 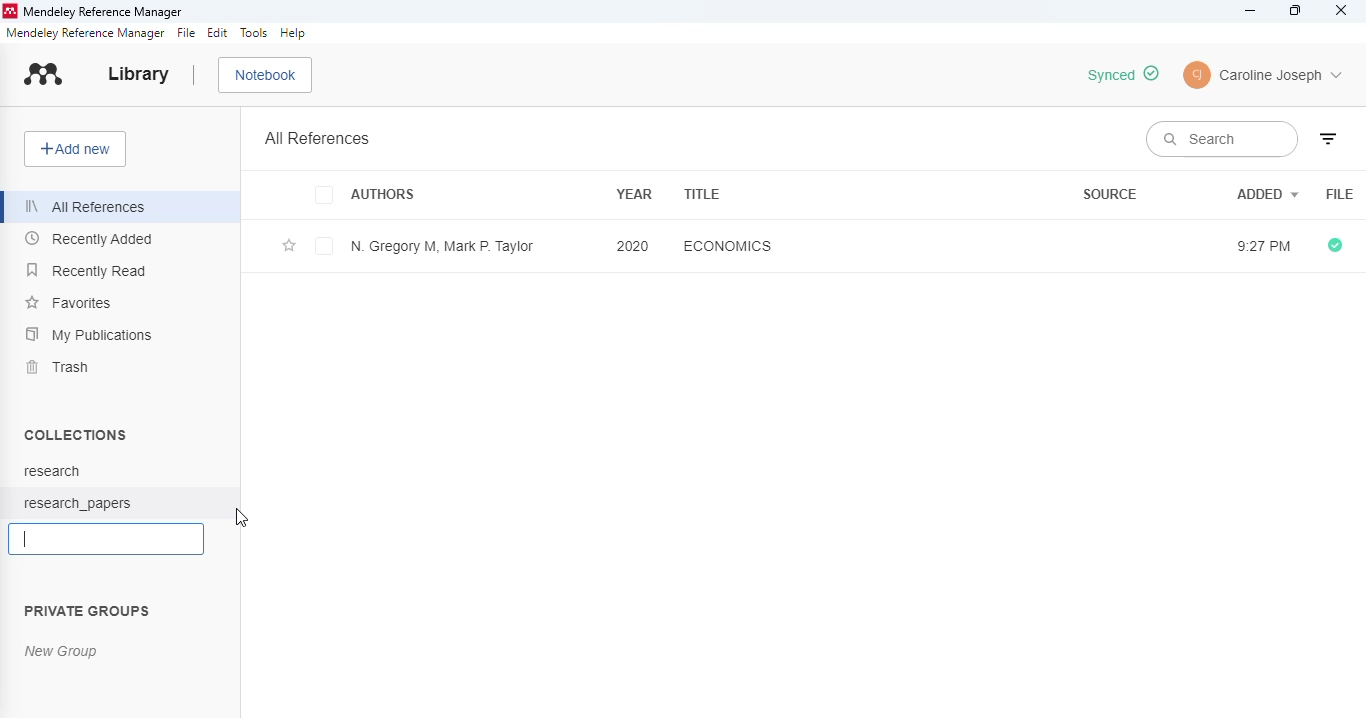 What do you see at coordinates (634, 192) in the screenshot?
I see `year` at bounding box center [634, 192].